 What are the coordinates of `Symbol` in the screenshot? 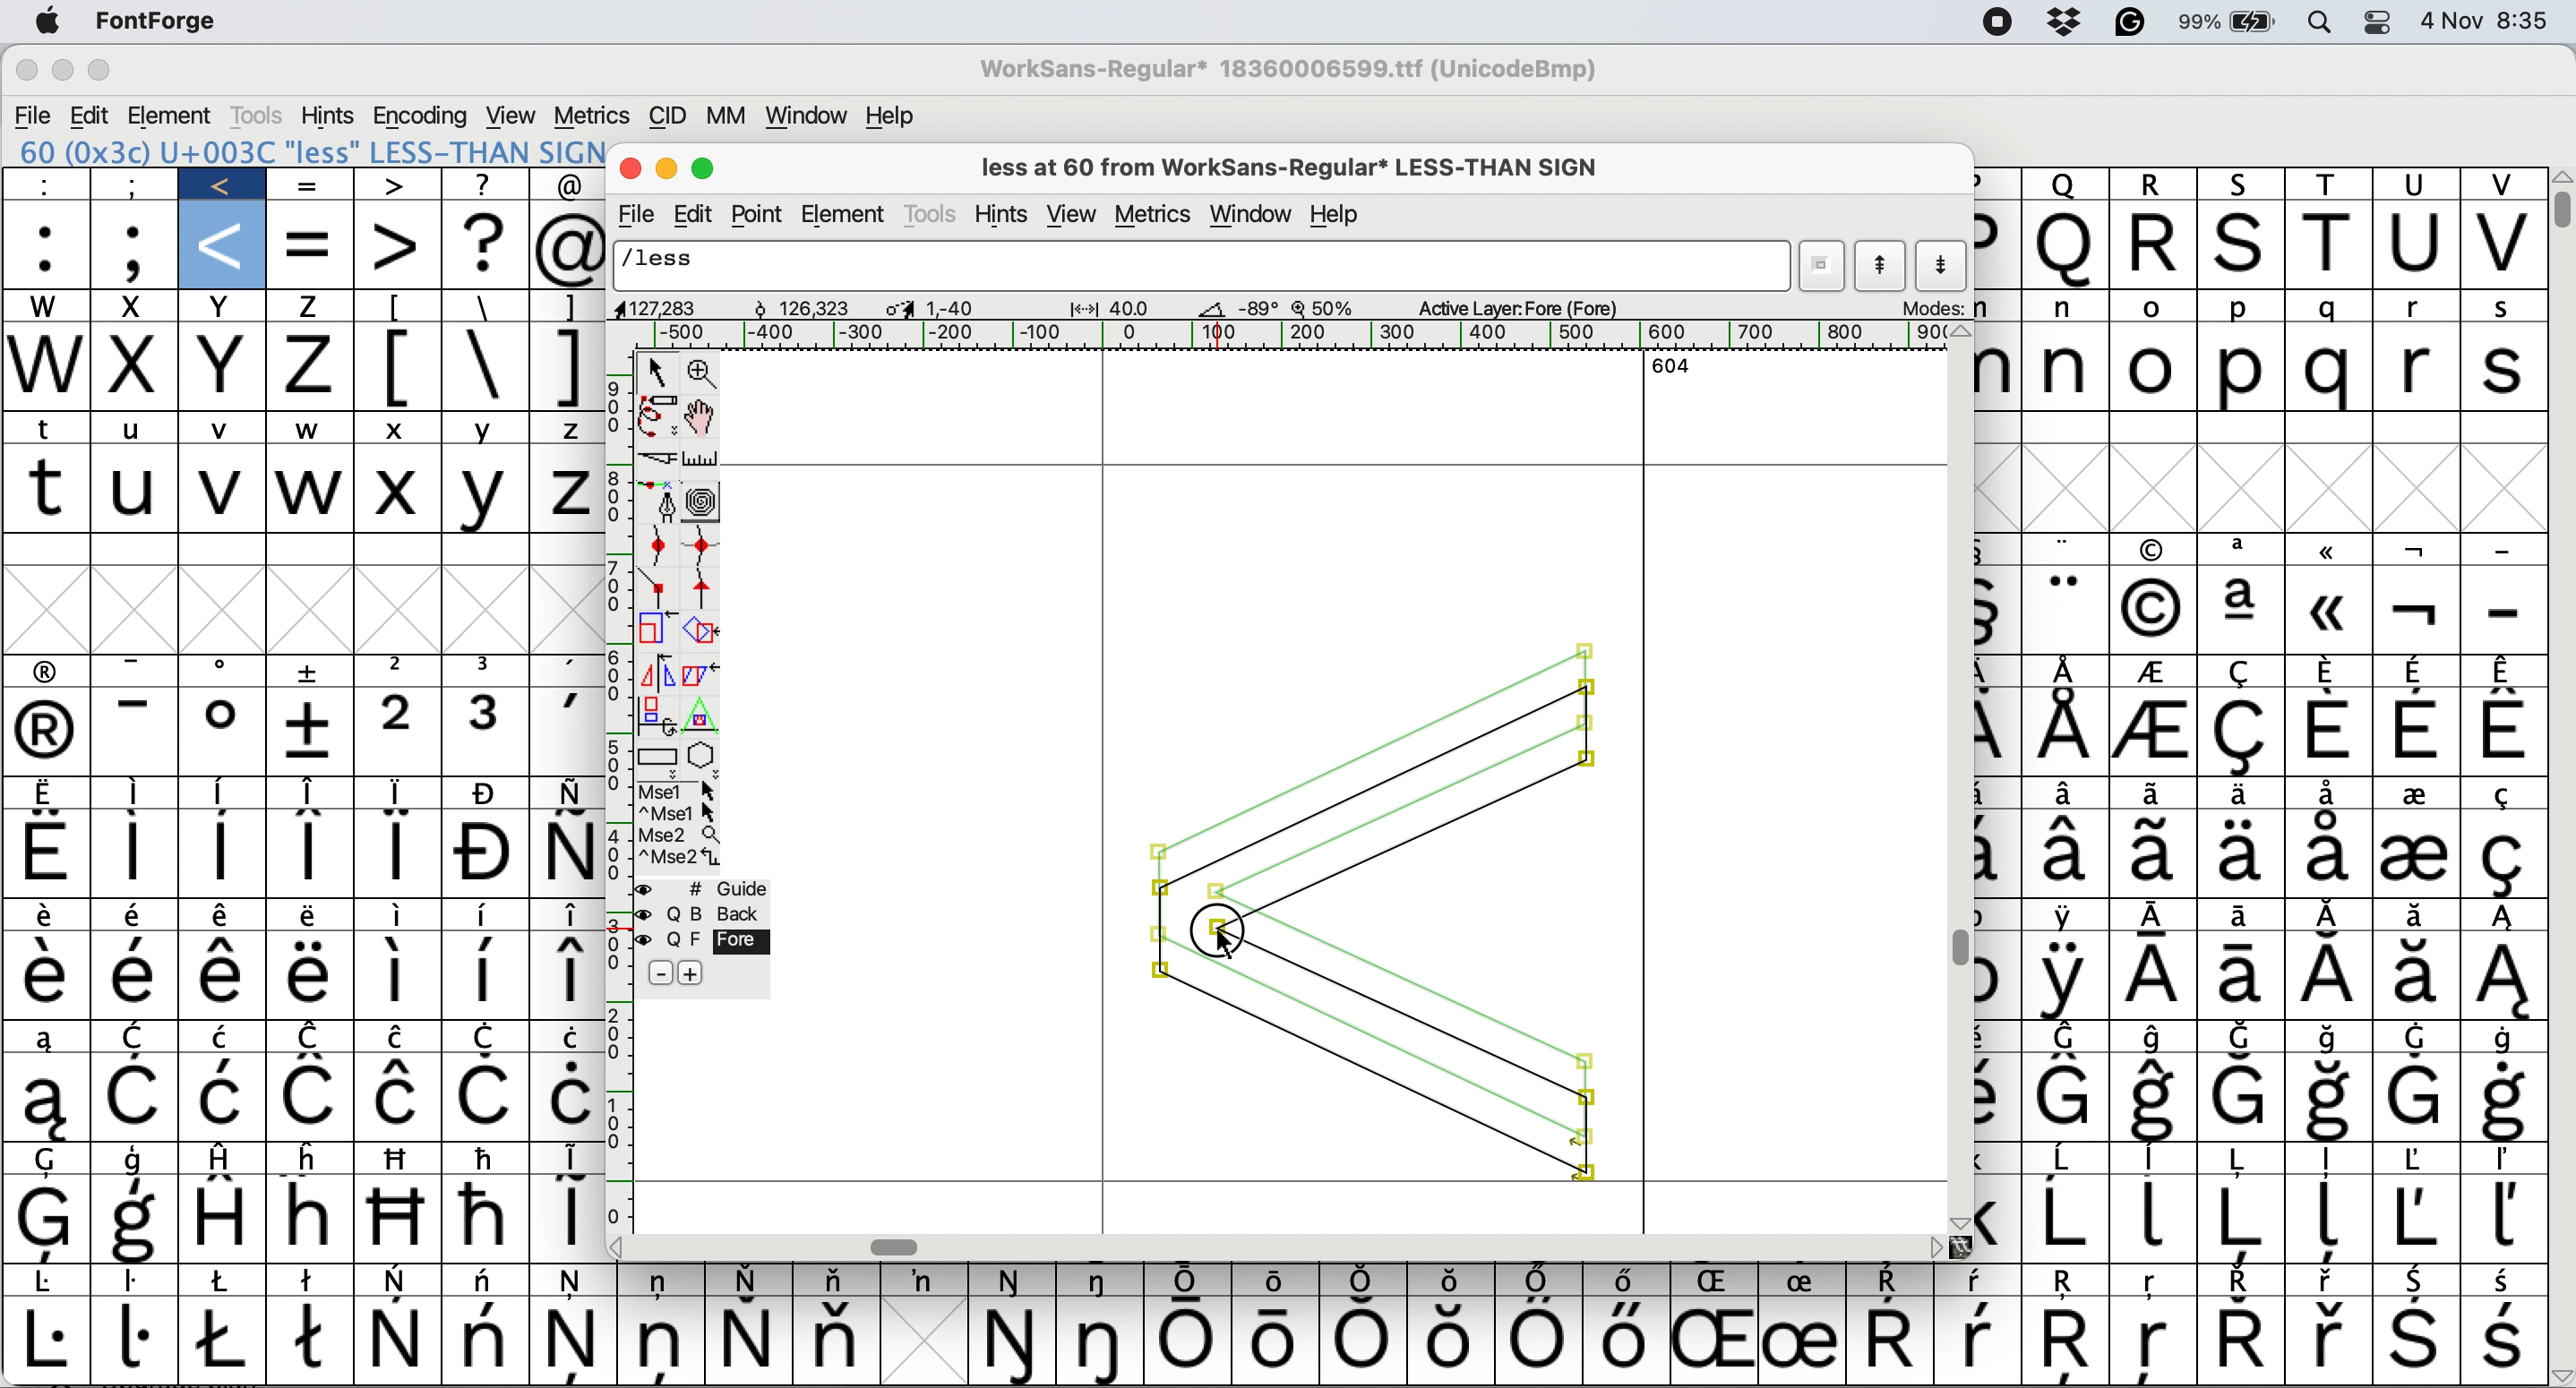 It's located at (2238, 1220).